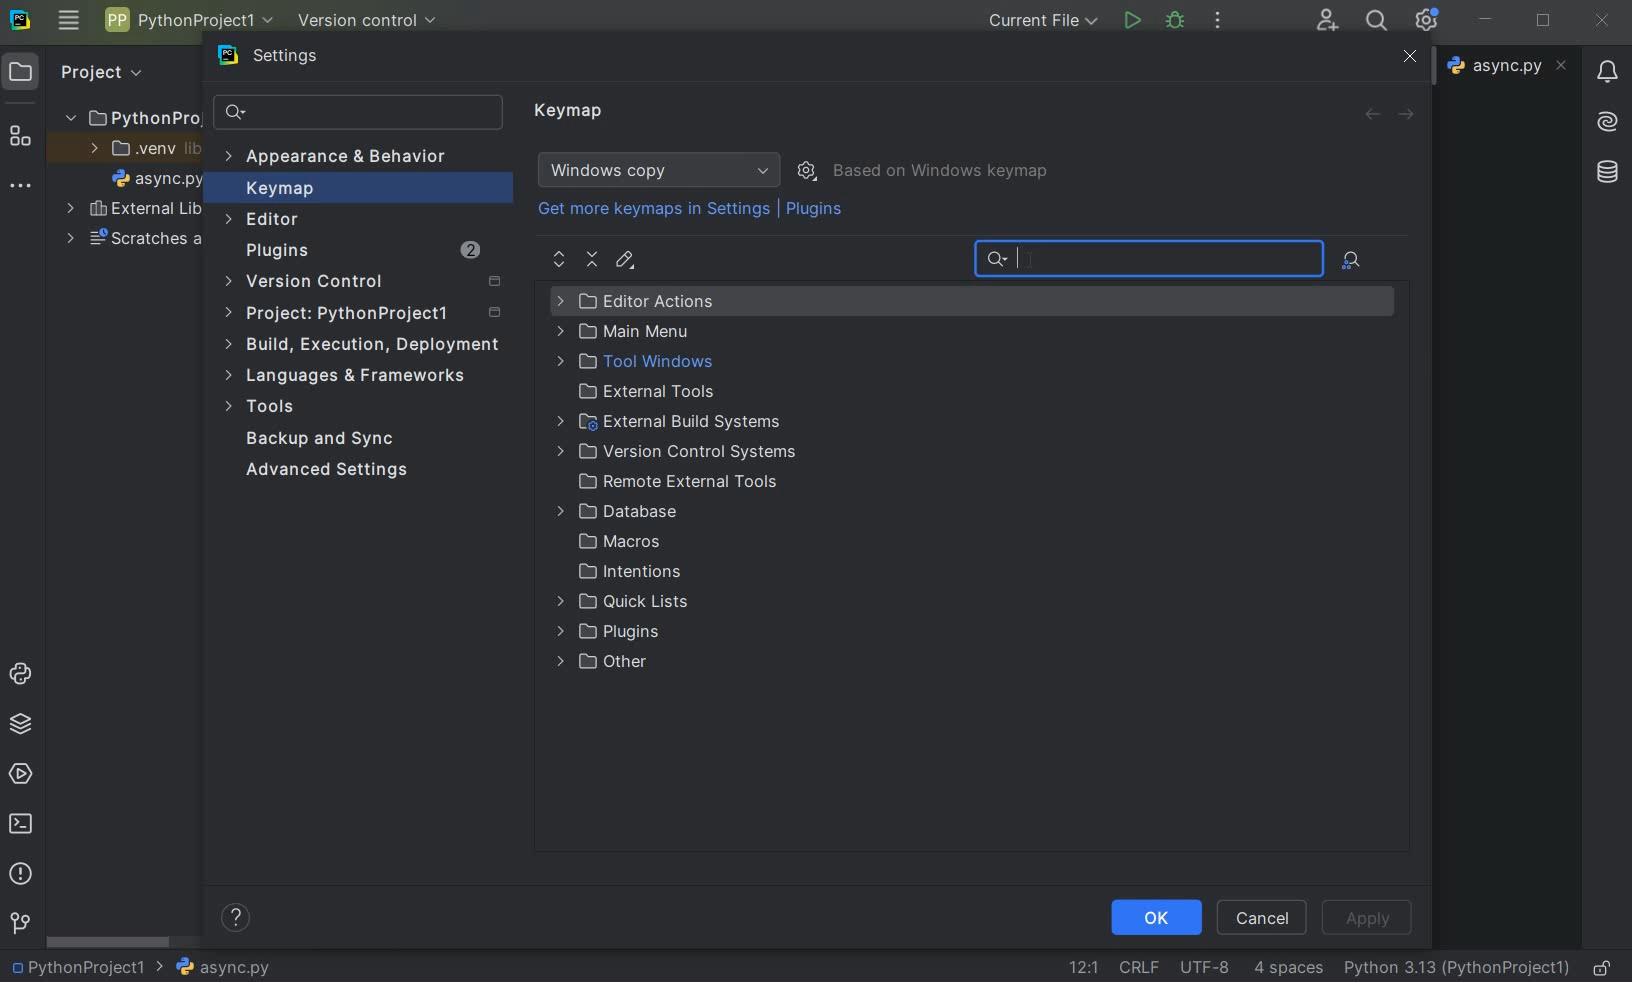  I want to click on keymap, so click(277, 191).